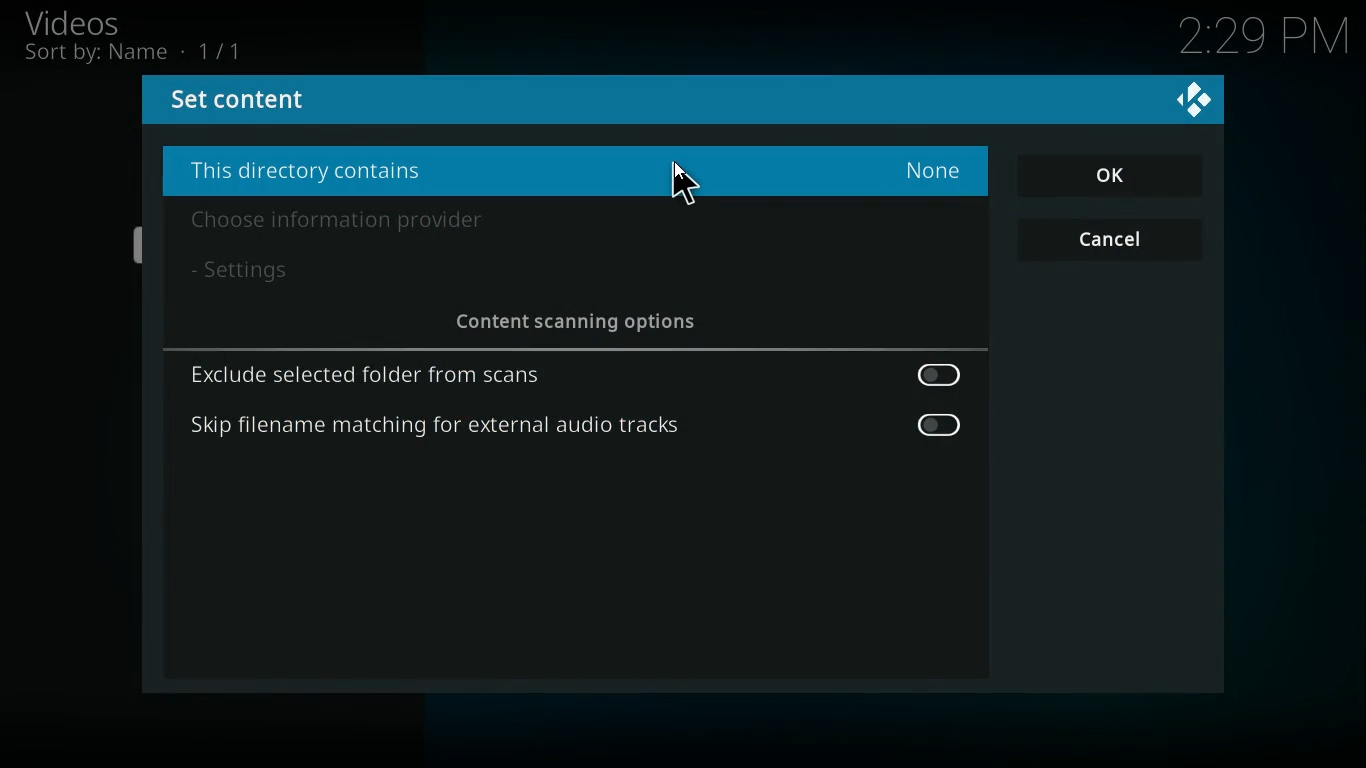 This screenshot has width=1366, height=768. I want to click on off, so click(939, 374).